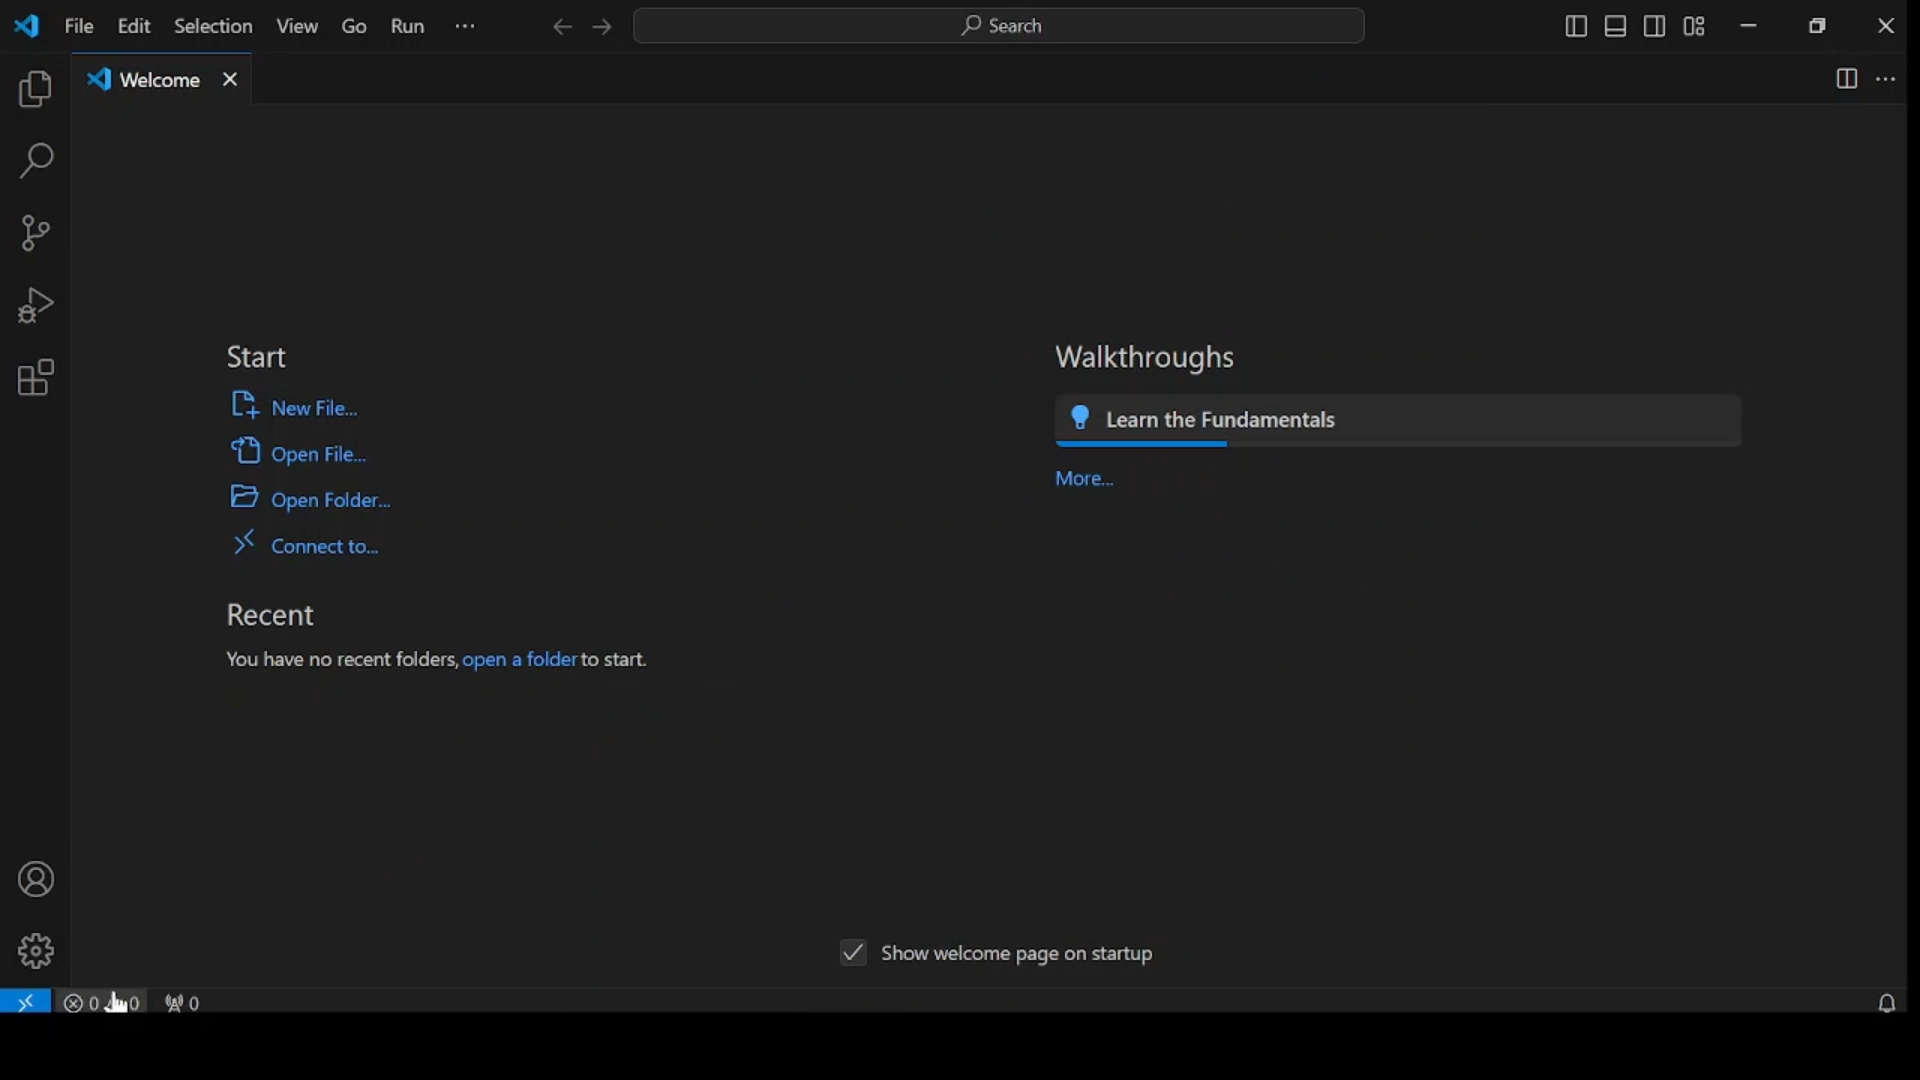 The height and width of the screenshot is (1080, 1920). Describe the element at coordinates (26, 1001) in the screenshot. I see `open remote window` at that location.